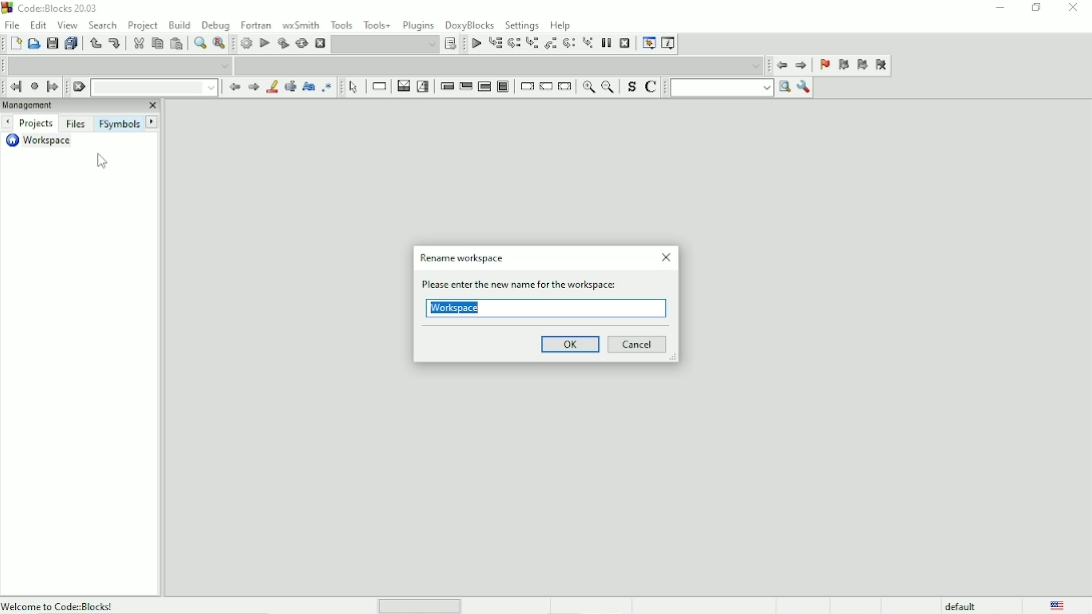  Describe the element at coordinates (198, 44) in the screenshot. I see `Find` at that location.